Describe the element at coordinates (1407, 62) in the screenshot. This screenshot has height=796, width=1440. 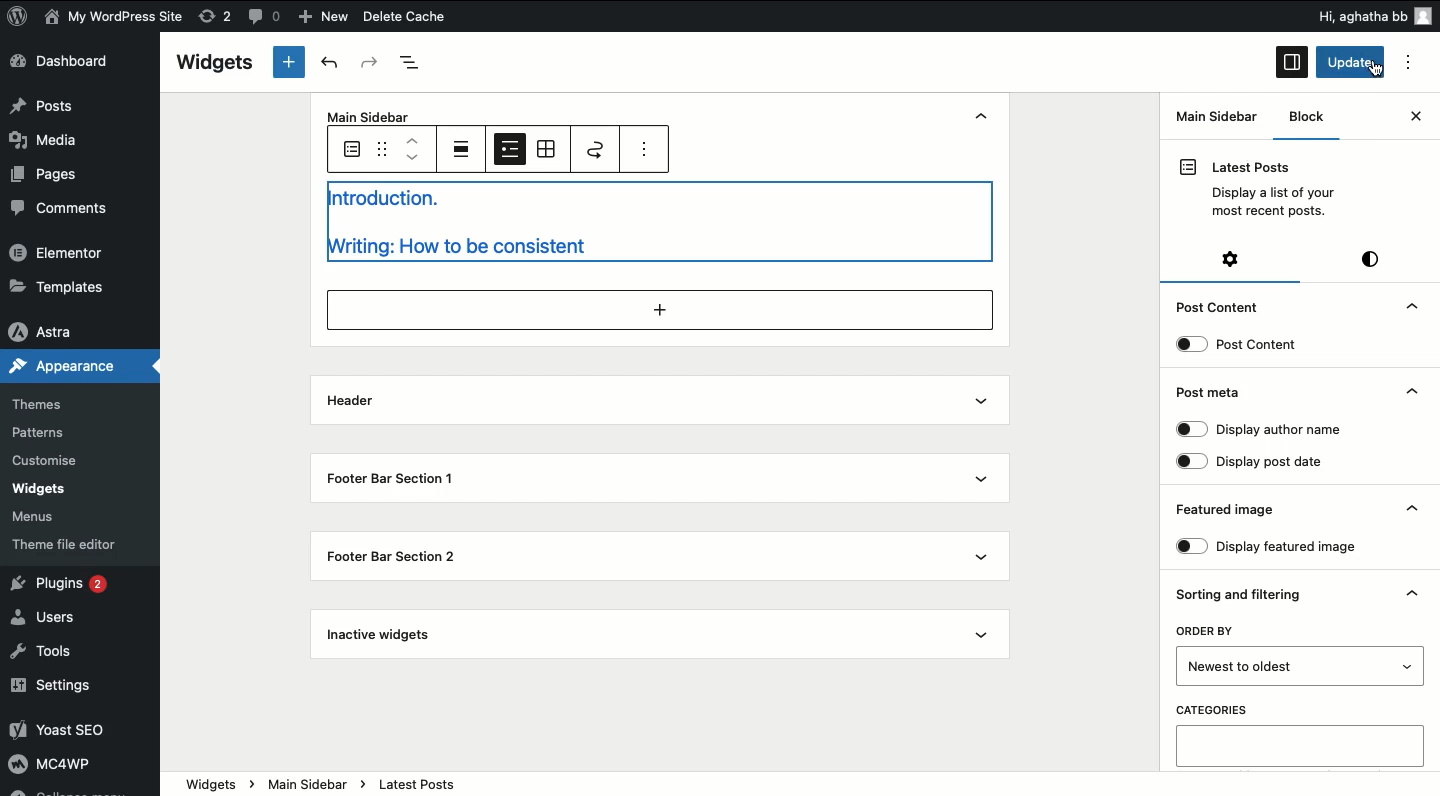
I see `options` at that location.